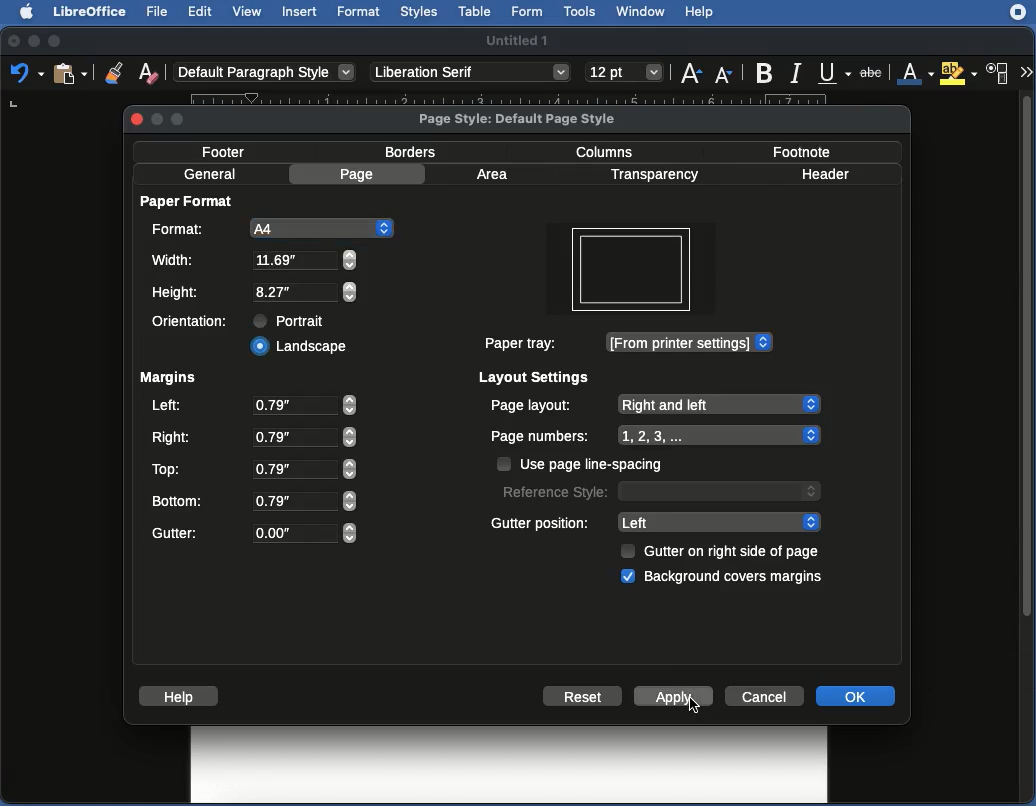 The image size is (1036, 806). What do you see at coordinates (704, 12) in the screenshot?
I see `Help` at bounding box center [704, 12].